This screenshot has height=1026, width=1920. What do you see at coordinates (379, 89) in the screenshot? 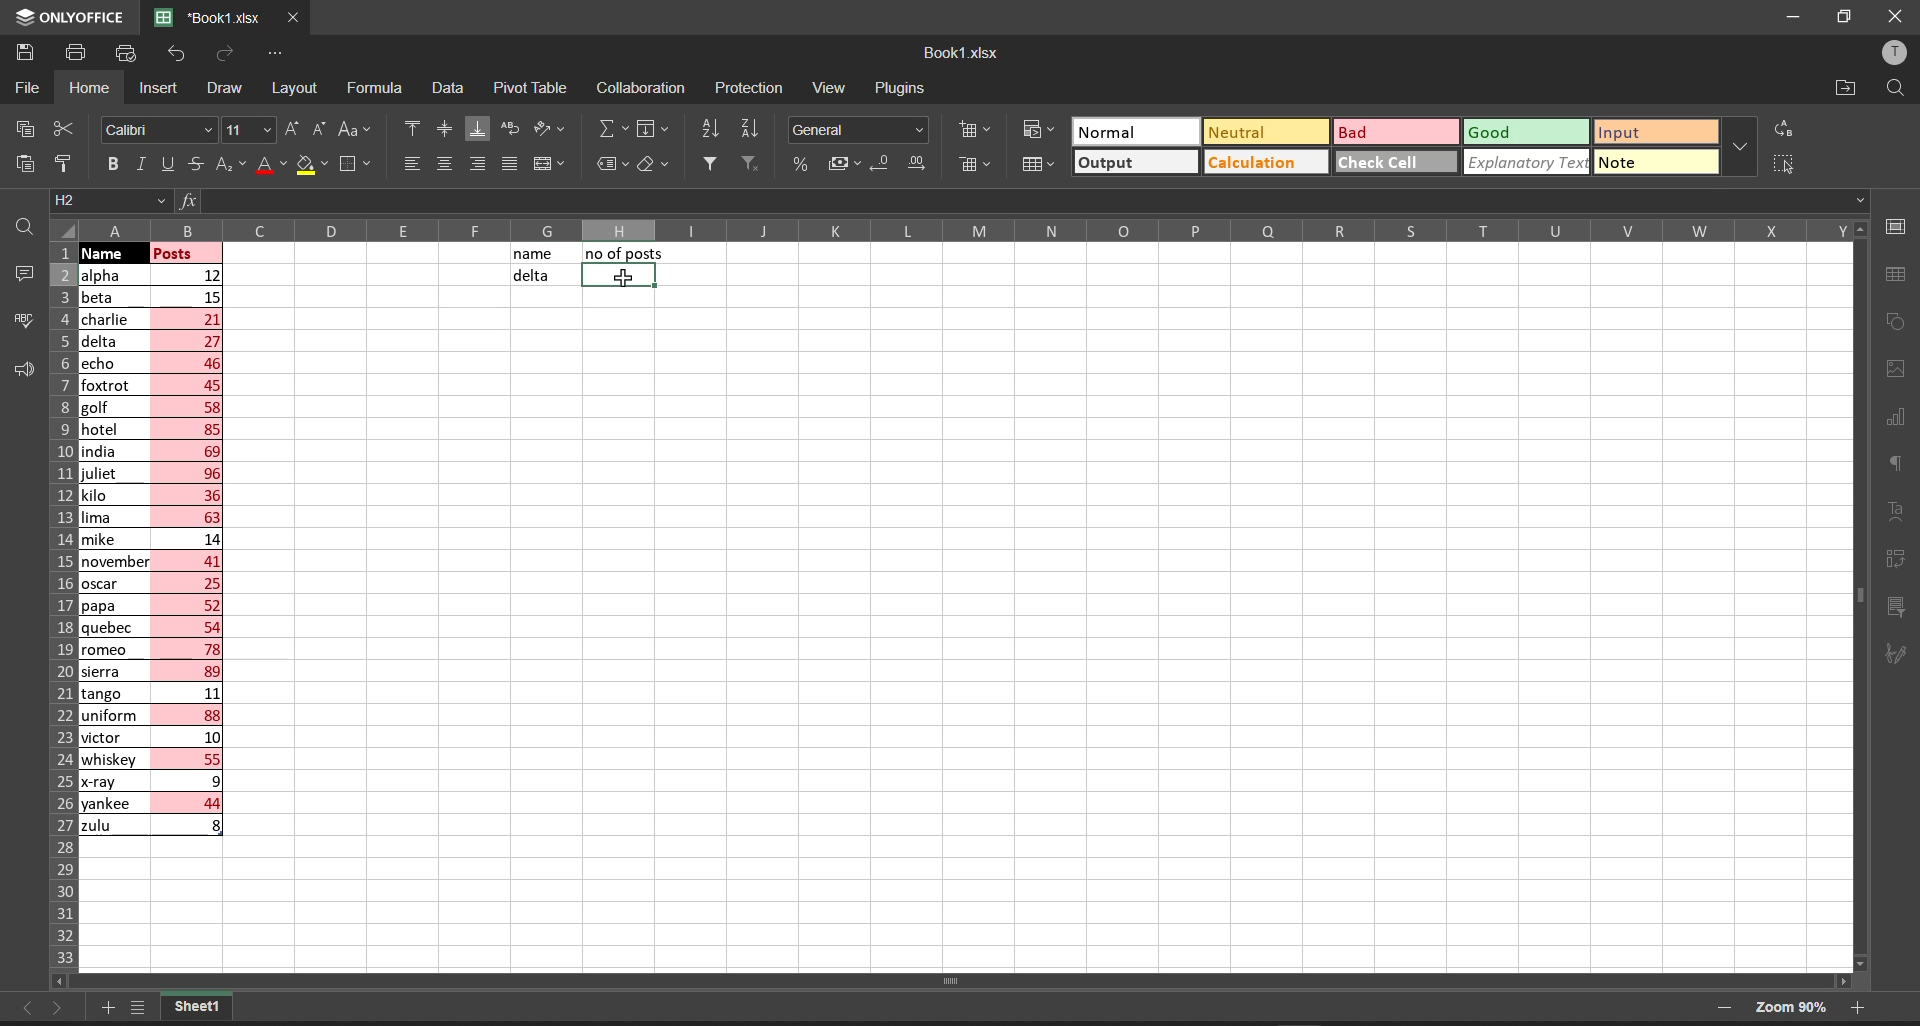
I see `formula` at bounding box center [379, 89].